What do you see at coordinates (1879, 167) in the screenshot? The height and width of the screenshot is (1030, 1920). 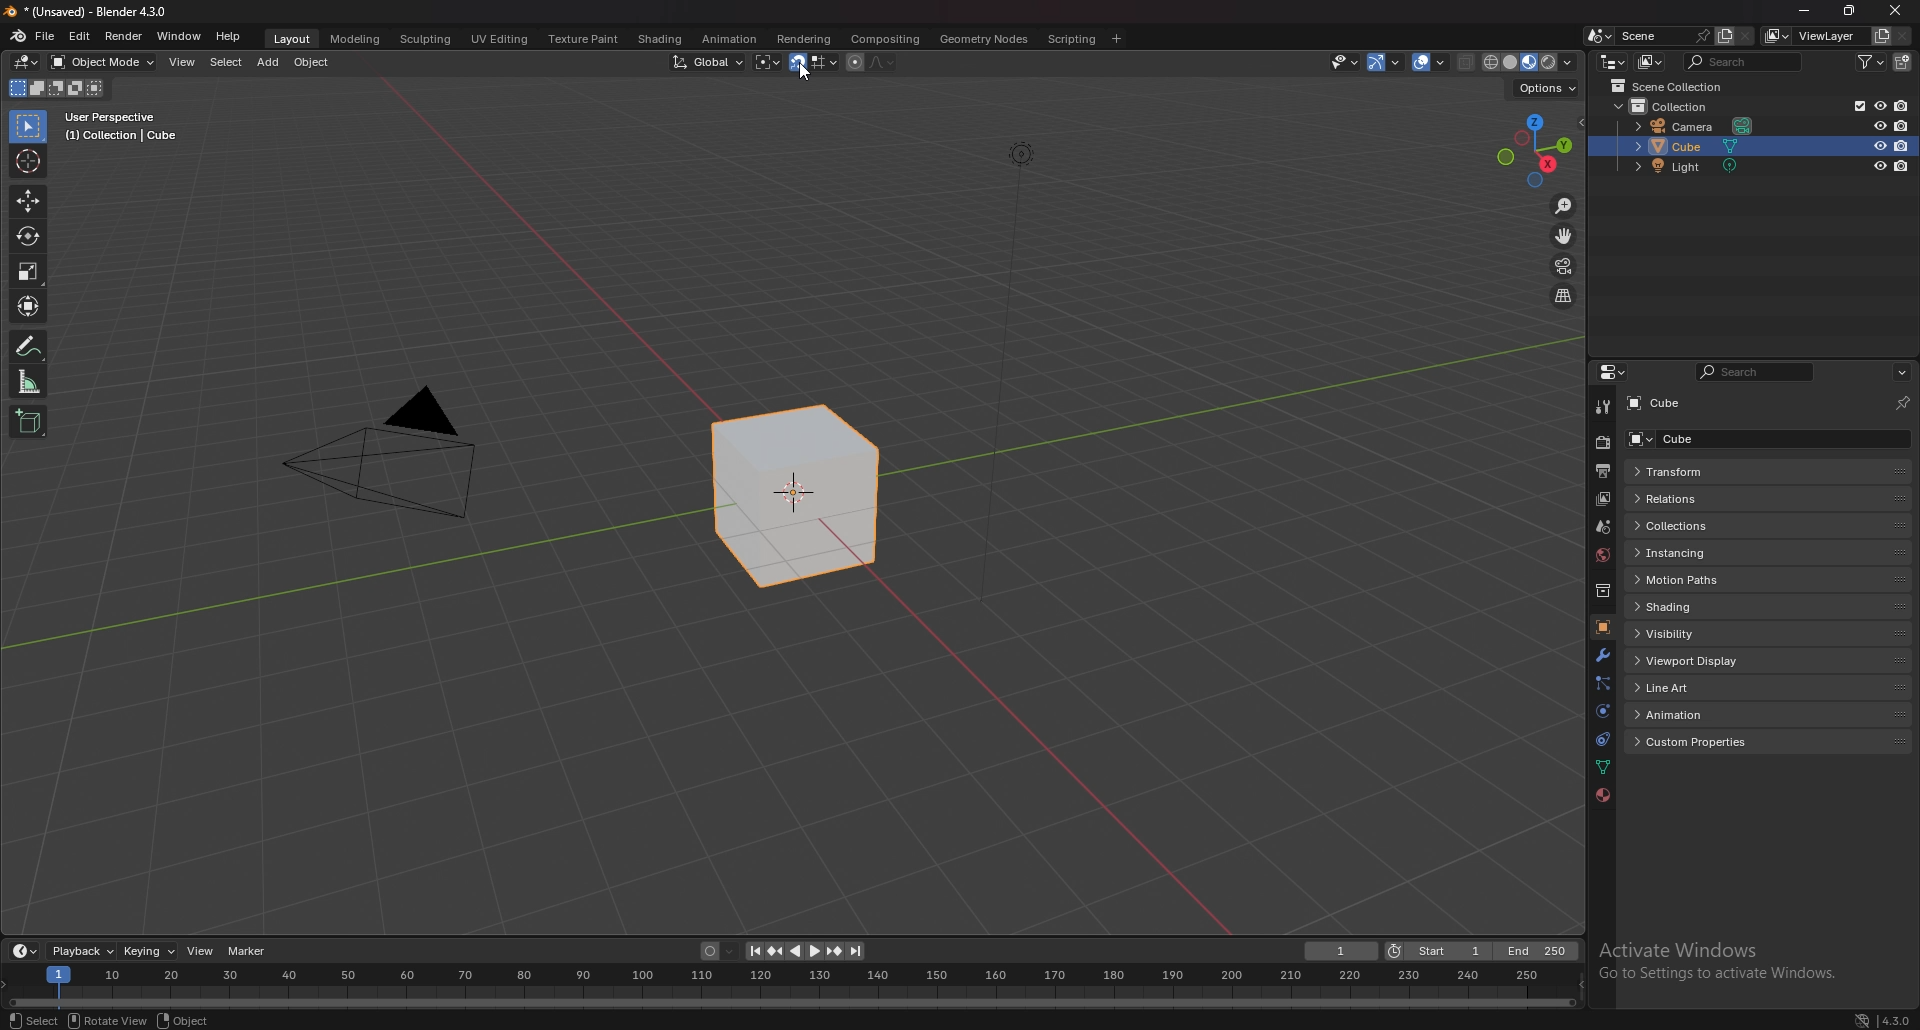 I see `hide in viewport` at bounding box center [1879, 167].